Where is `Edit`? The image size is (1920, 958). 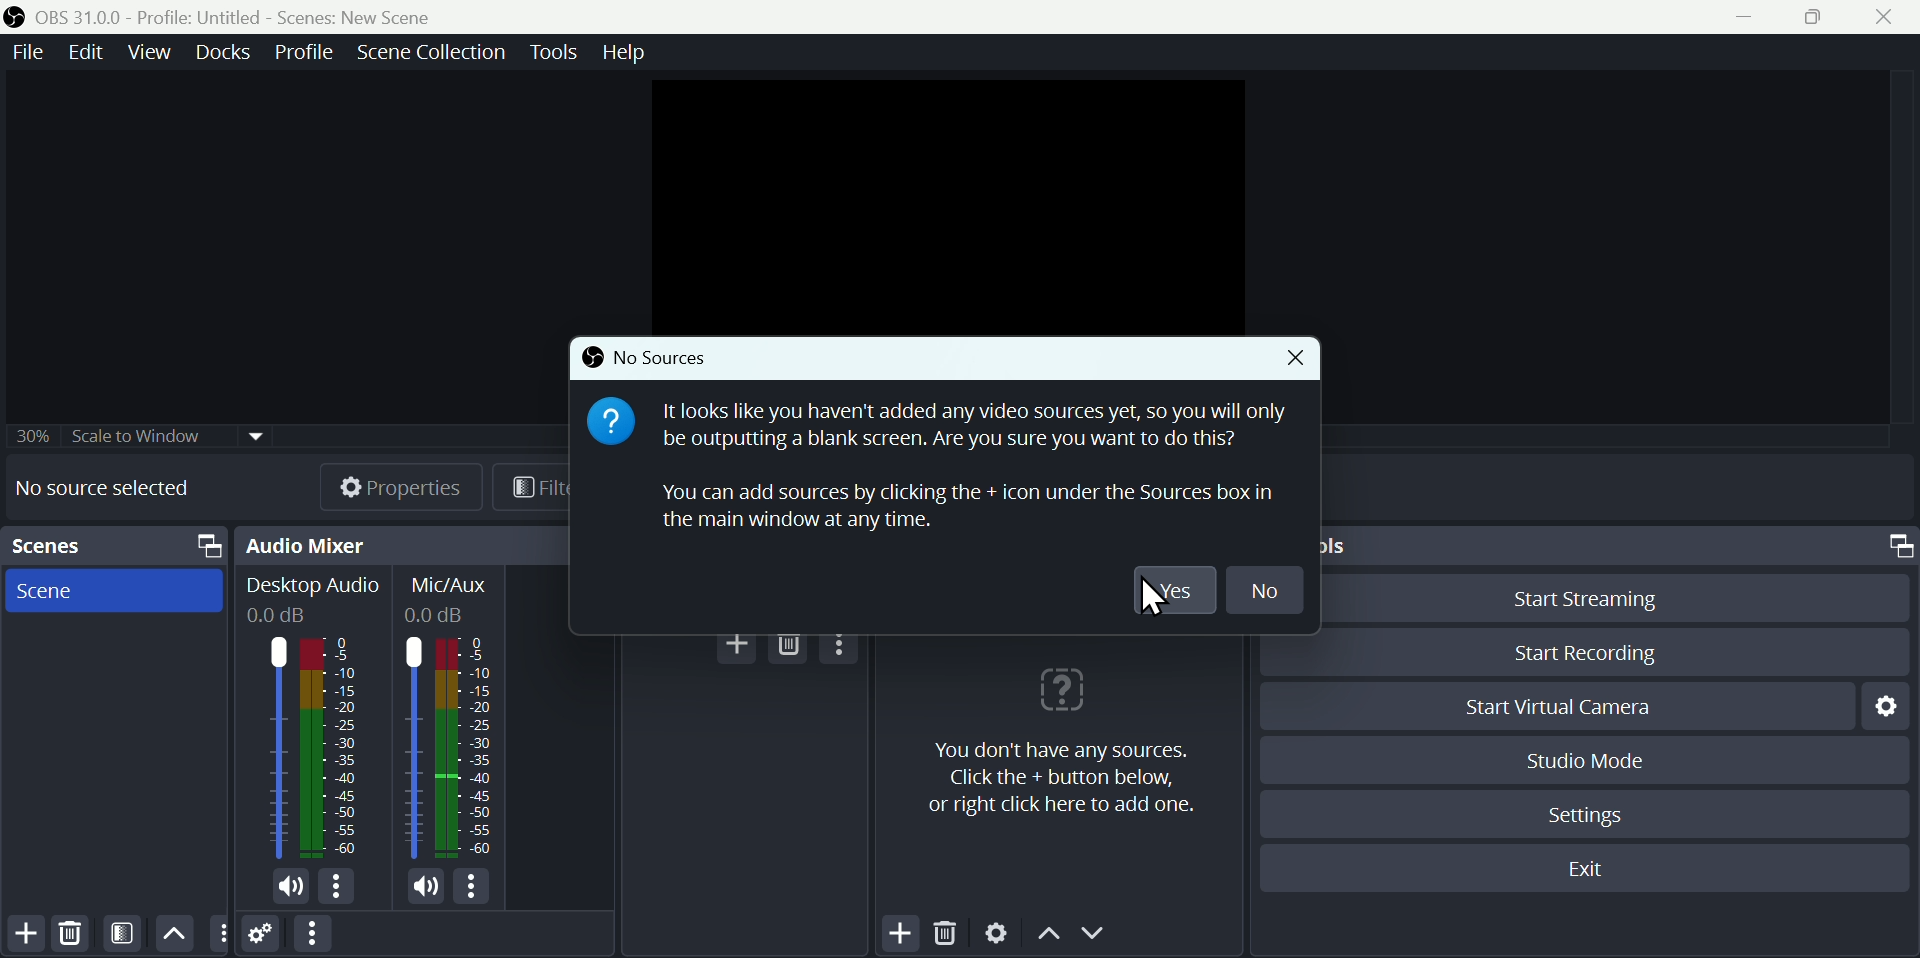
Edit is located at coordinates (91, 59).